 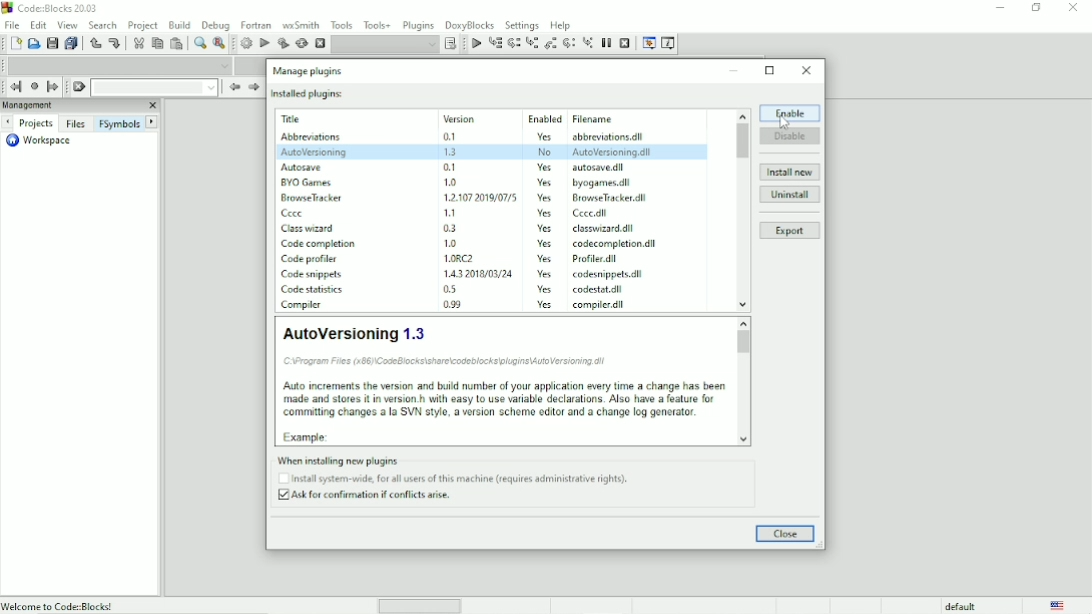 What do you see at coordinates (153, 121) in the screenshot?
I see `Next` at bounding box center [153, 121].